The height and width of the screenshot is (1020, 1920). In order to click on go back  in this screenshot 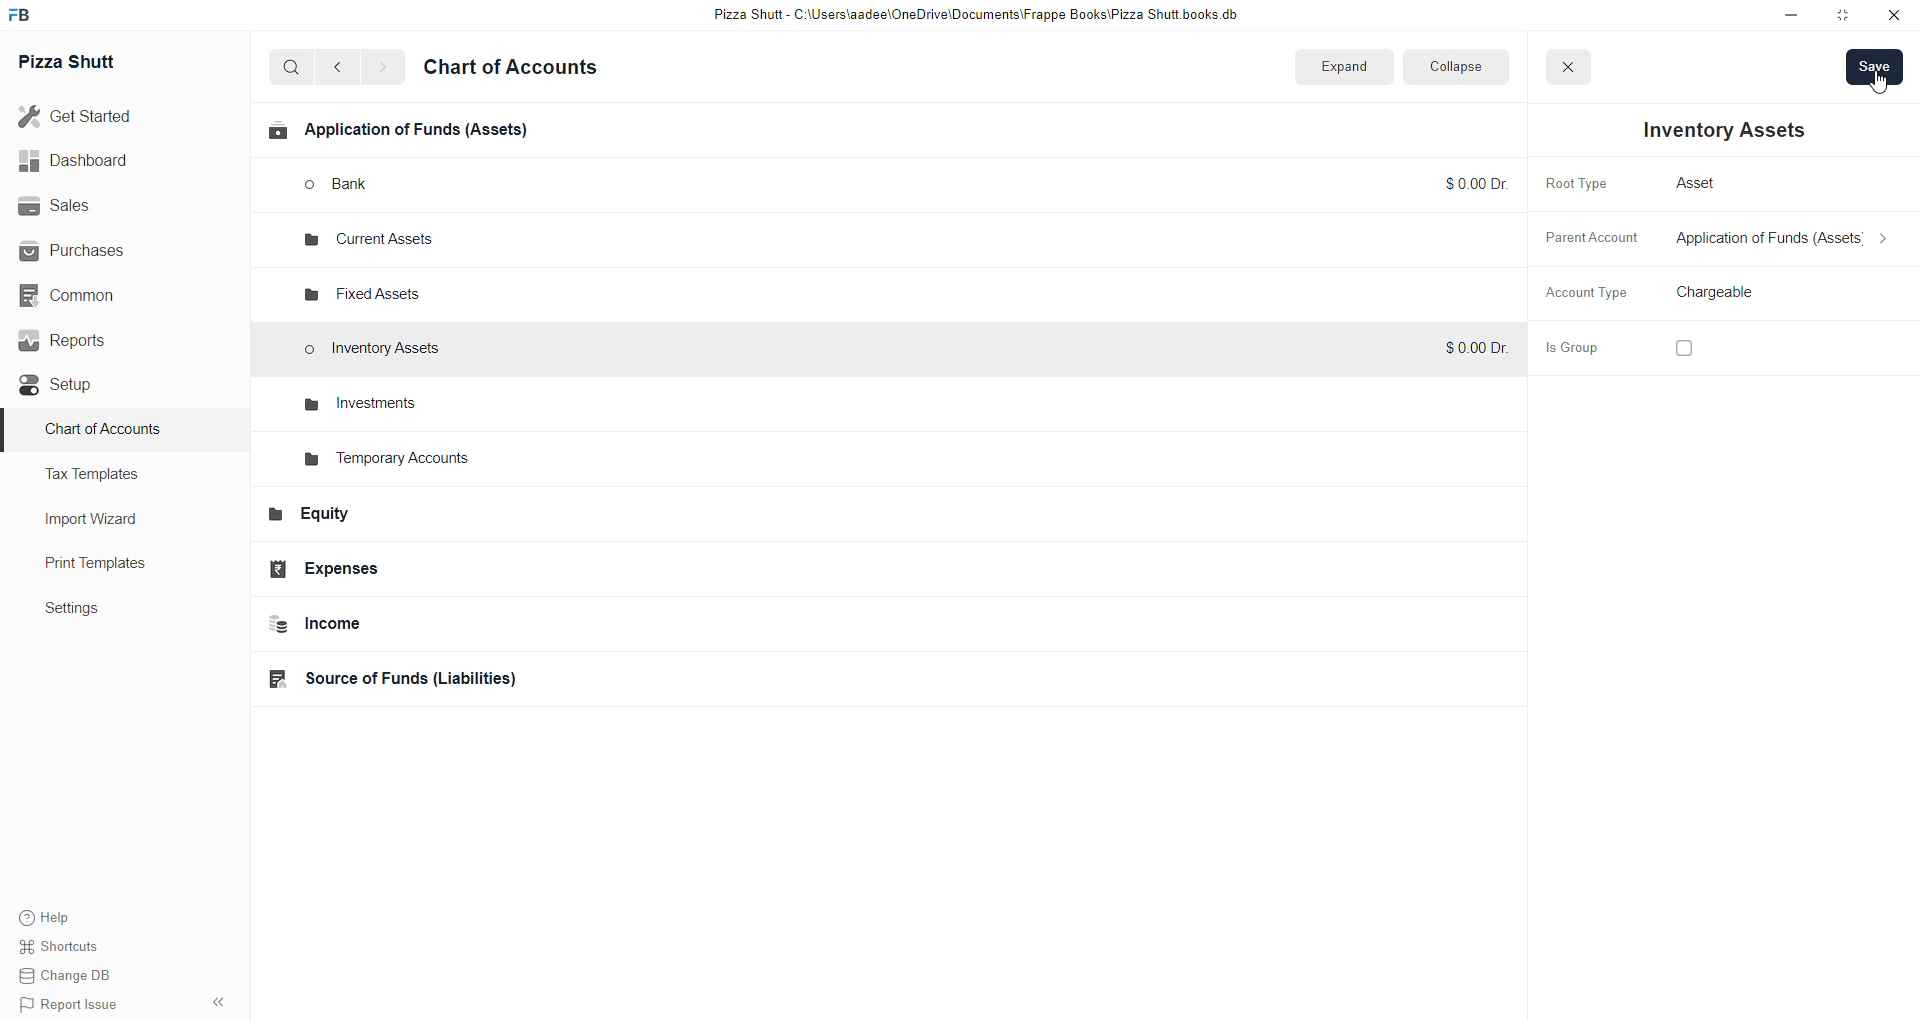, I will do `click(342, 67)`.